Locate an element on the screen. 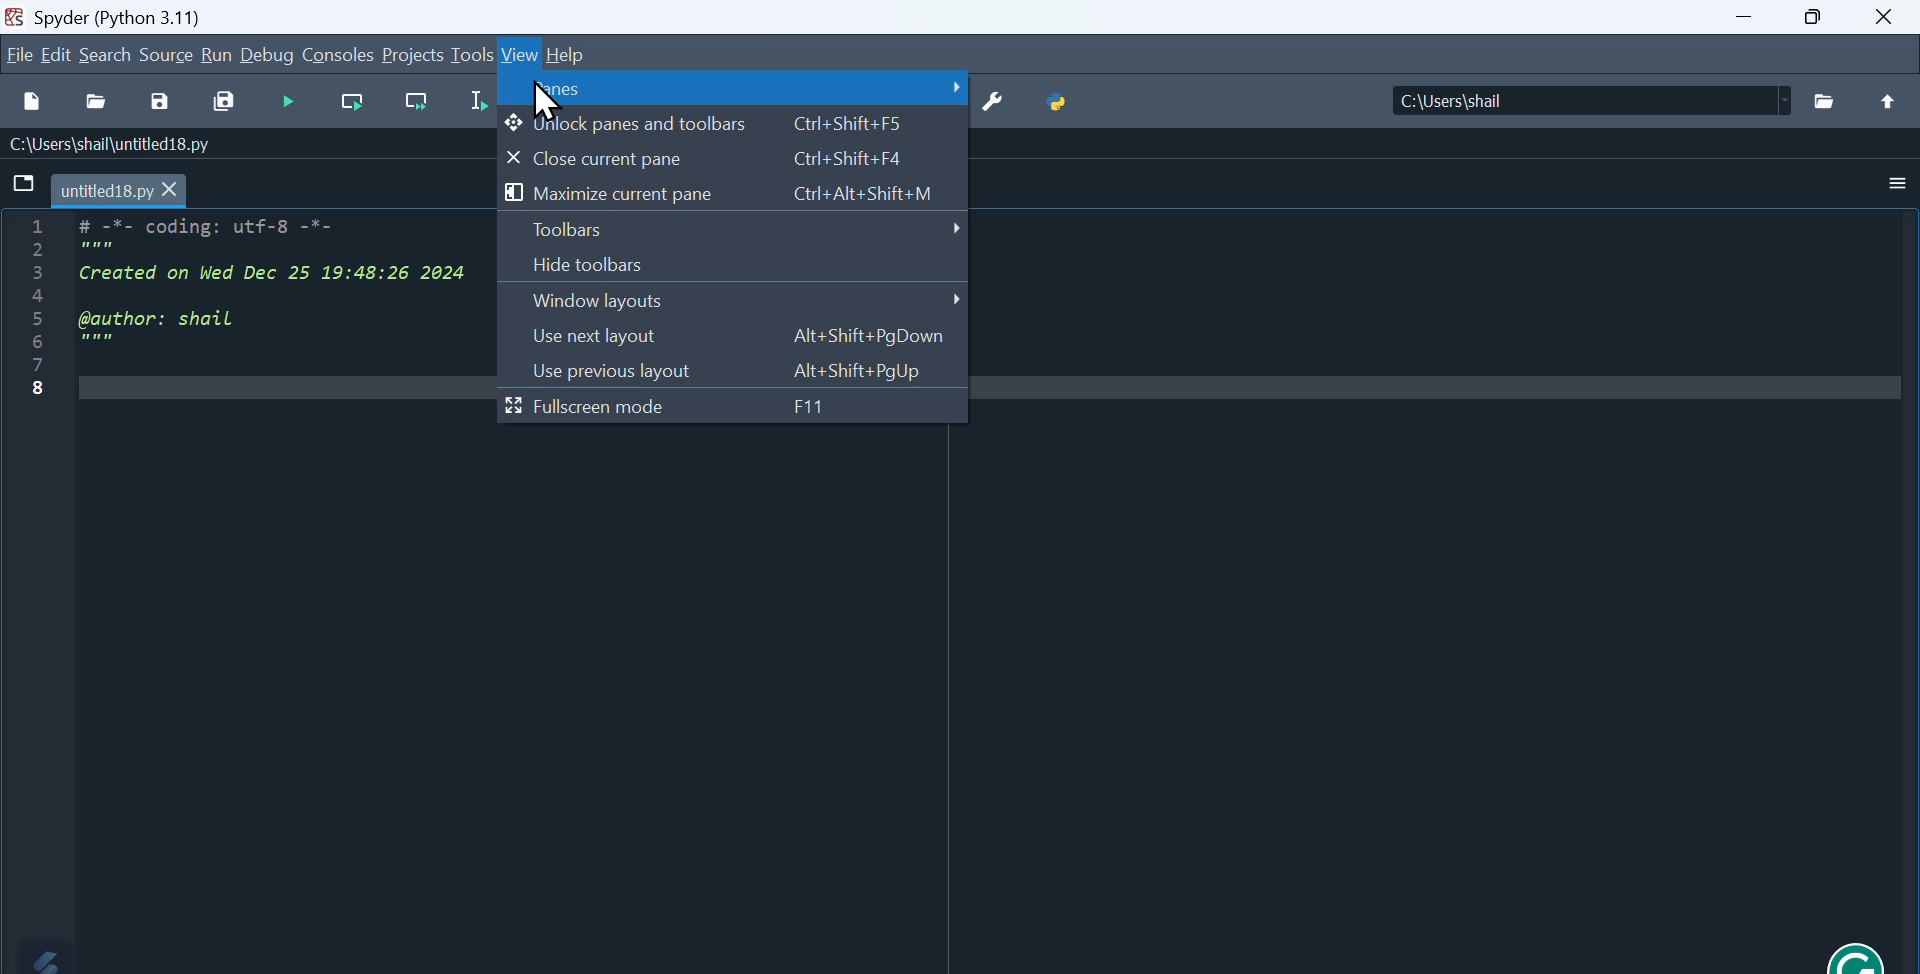 The height and width of the screenshot is (974, 1920). Run is located at coordinates (220, 57).